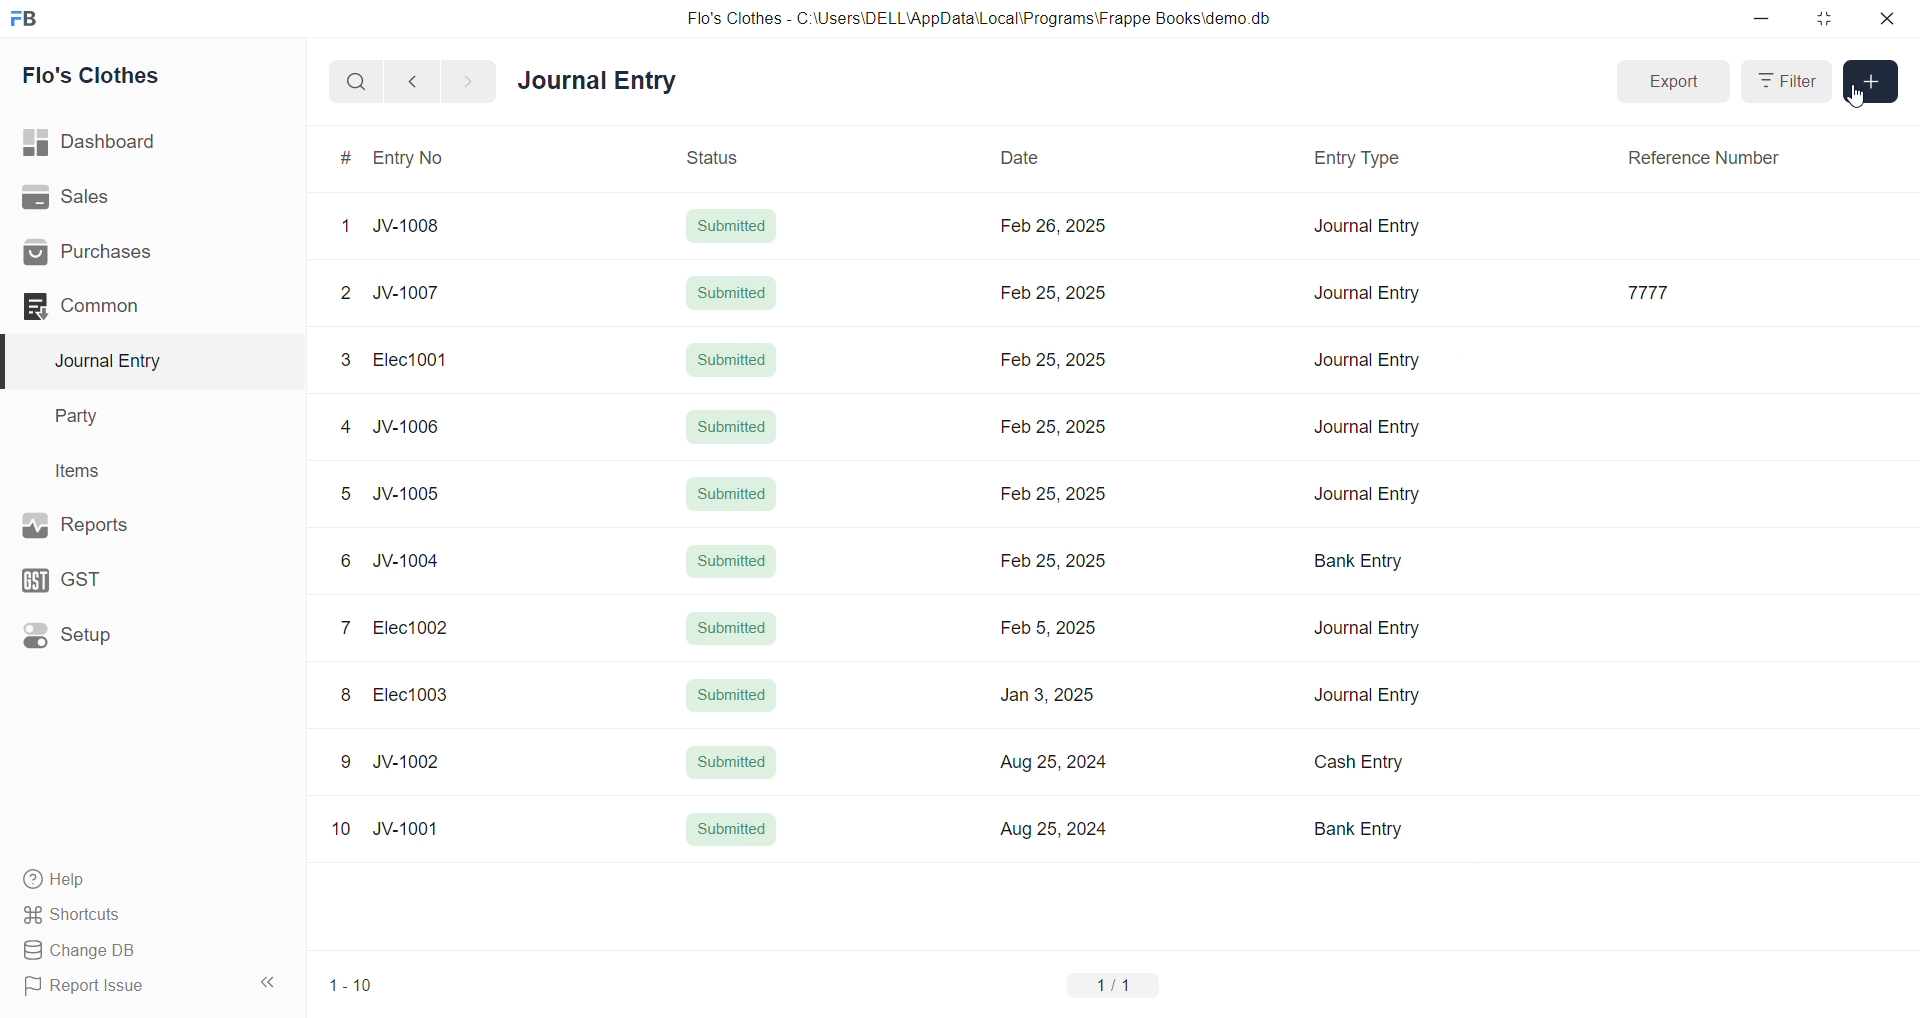 The height and width of the screenshot is (1018, 1920). I want to click on Items, so click(85, 470).